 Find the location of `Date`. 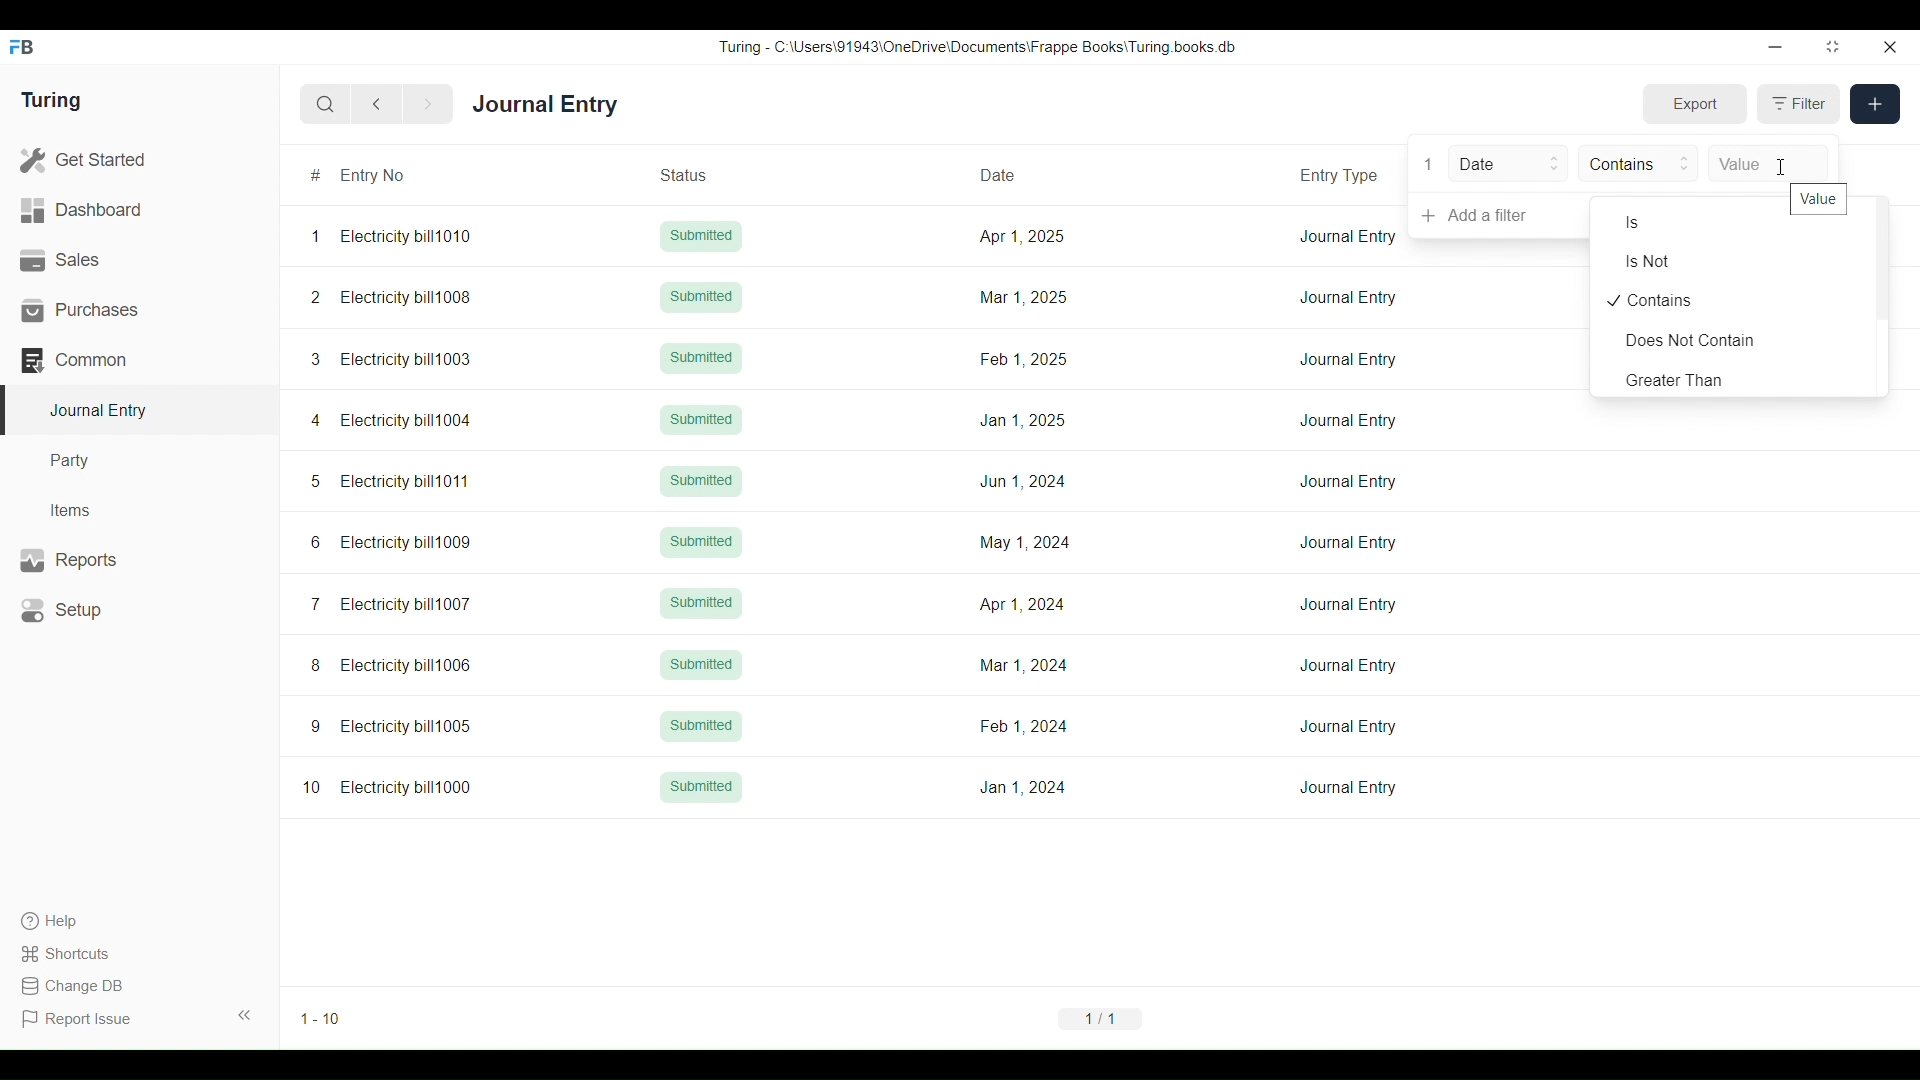

Date is located at coordinates (1508, 163).